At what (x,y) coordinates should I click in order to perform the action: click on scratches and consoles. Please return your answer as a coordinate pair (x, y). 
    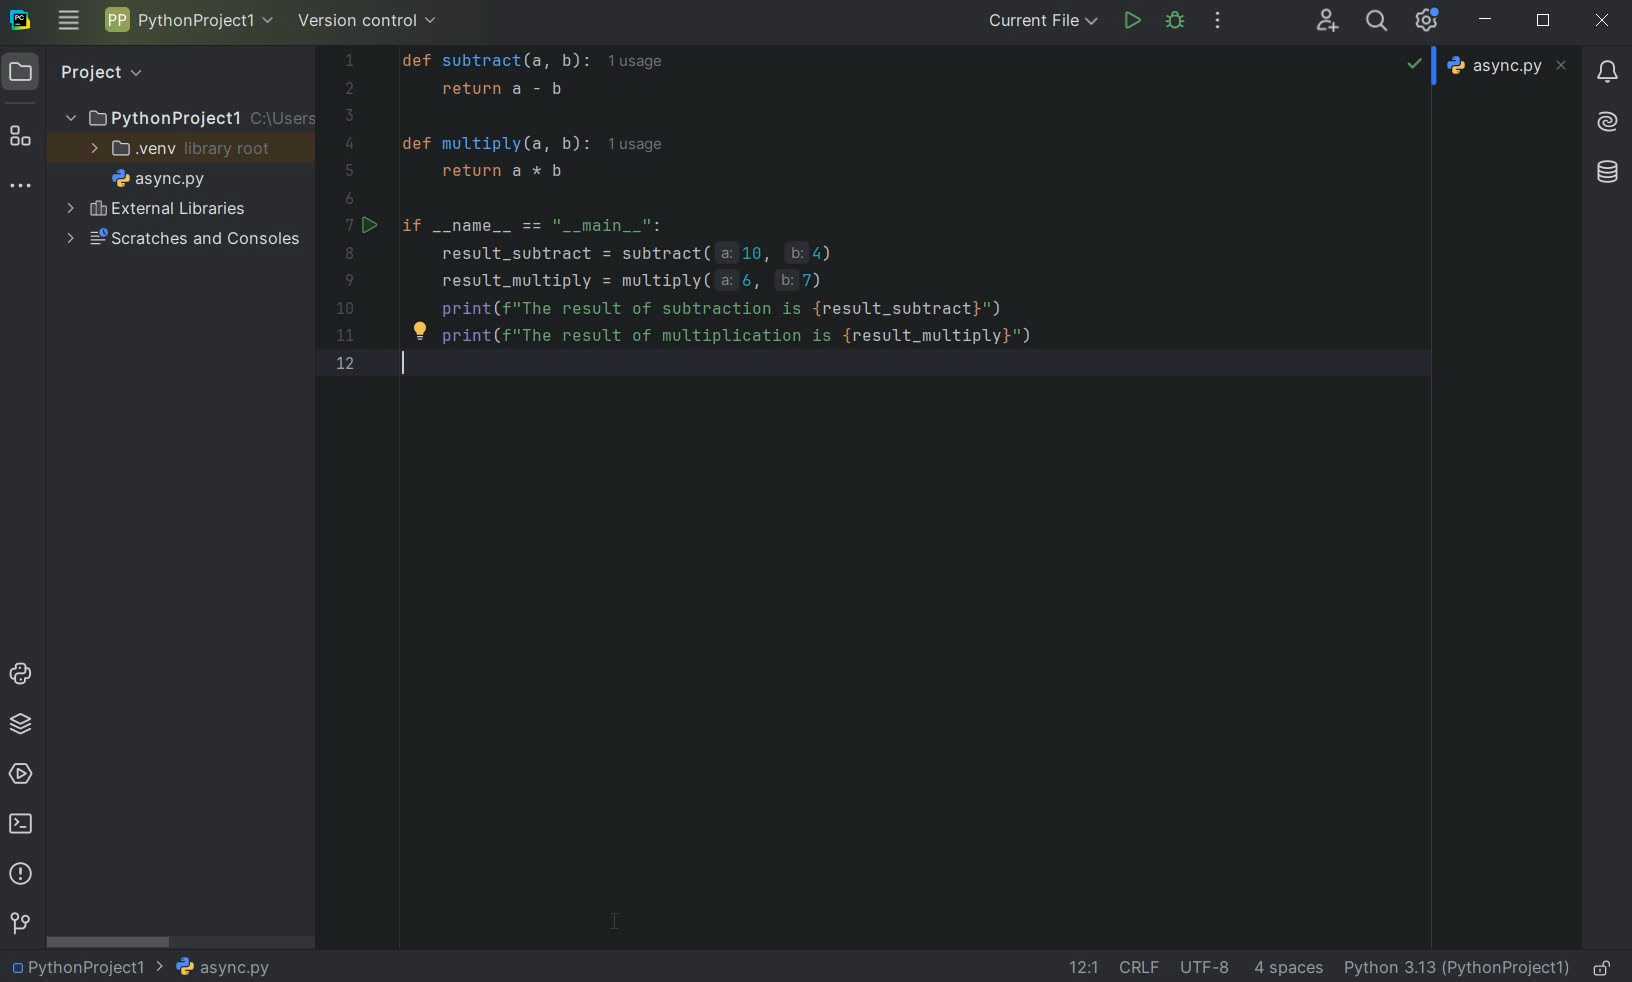
    Looking at the image, I should click on (186, 241).